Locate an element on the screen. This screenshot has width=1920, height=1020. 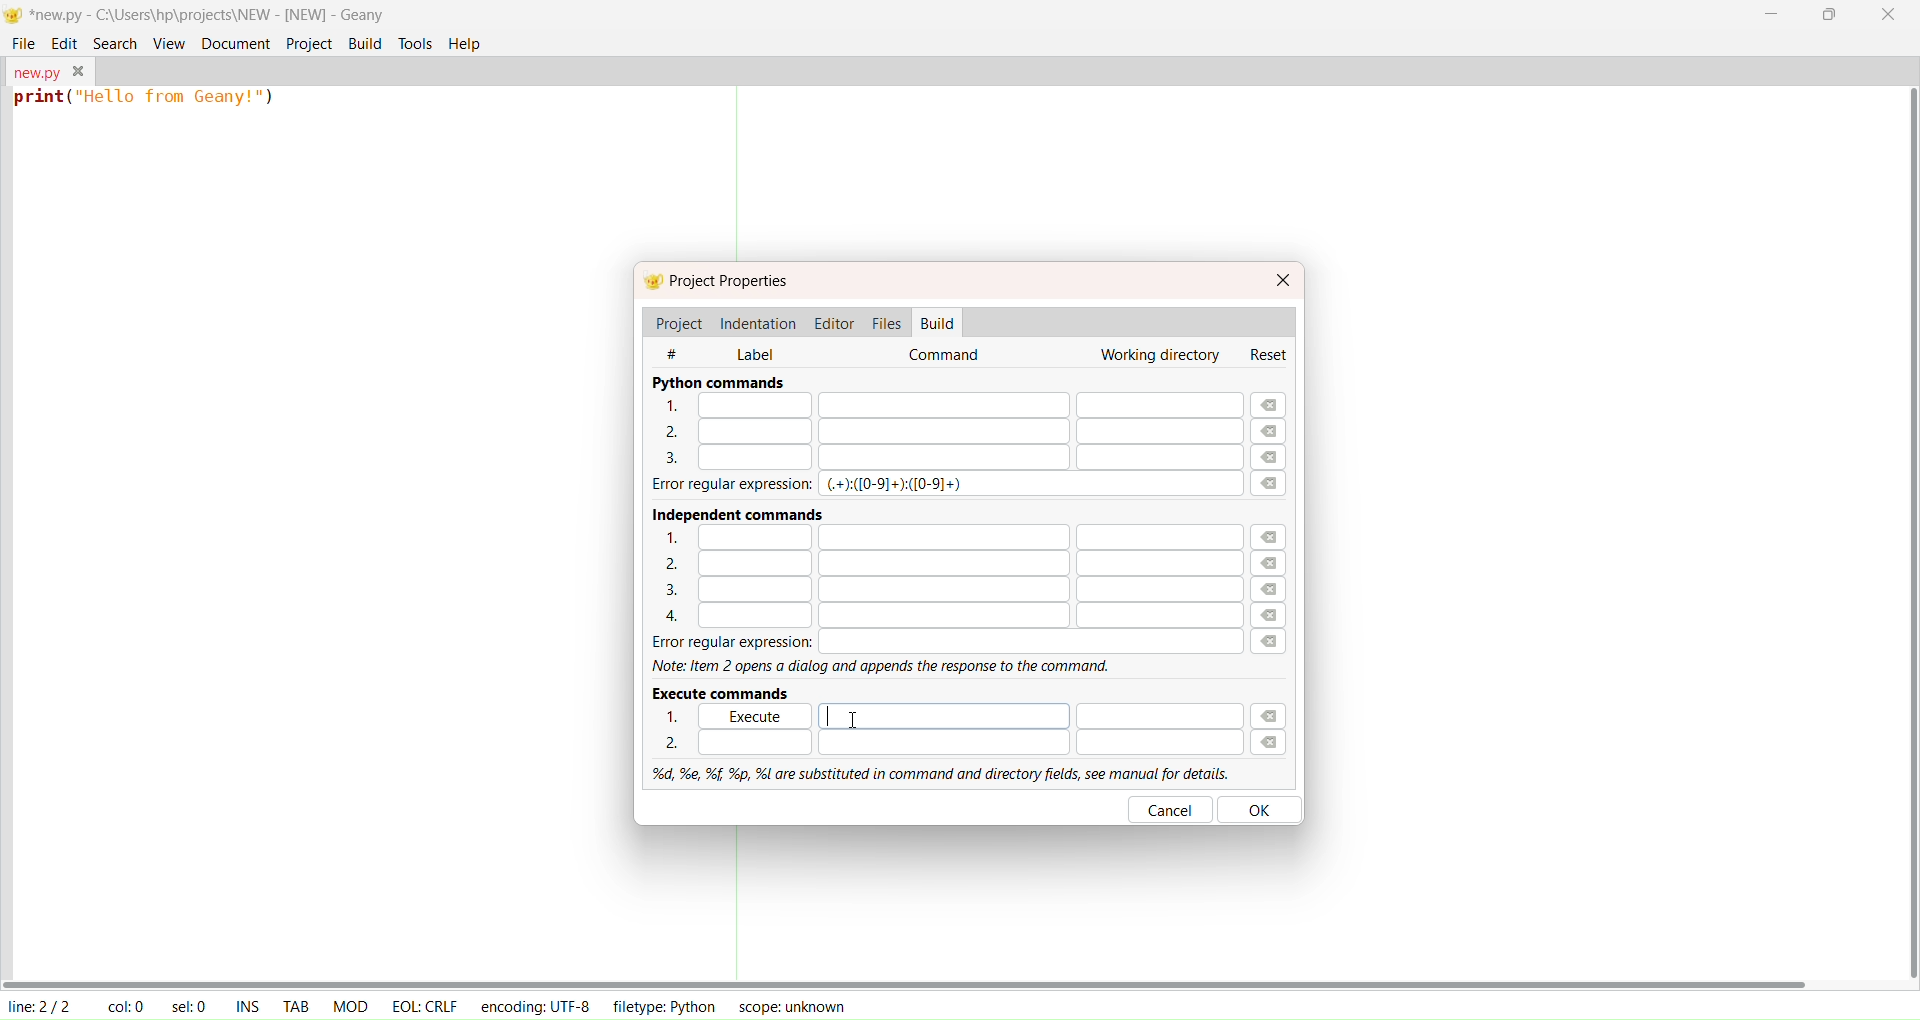
file type: Python is located at coordinates (661, 1008).